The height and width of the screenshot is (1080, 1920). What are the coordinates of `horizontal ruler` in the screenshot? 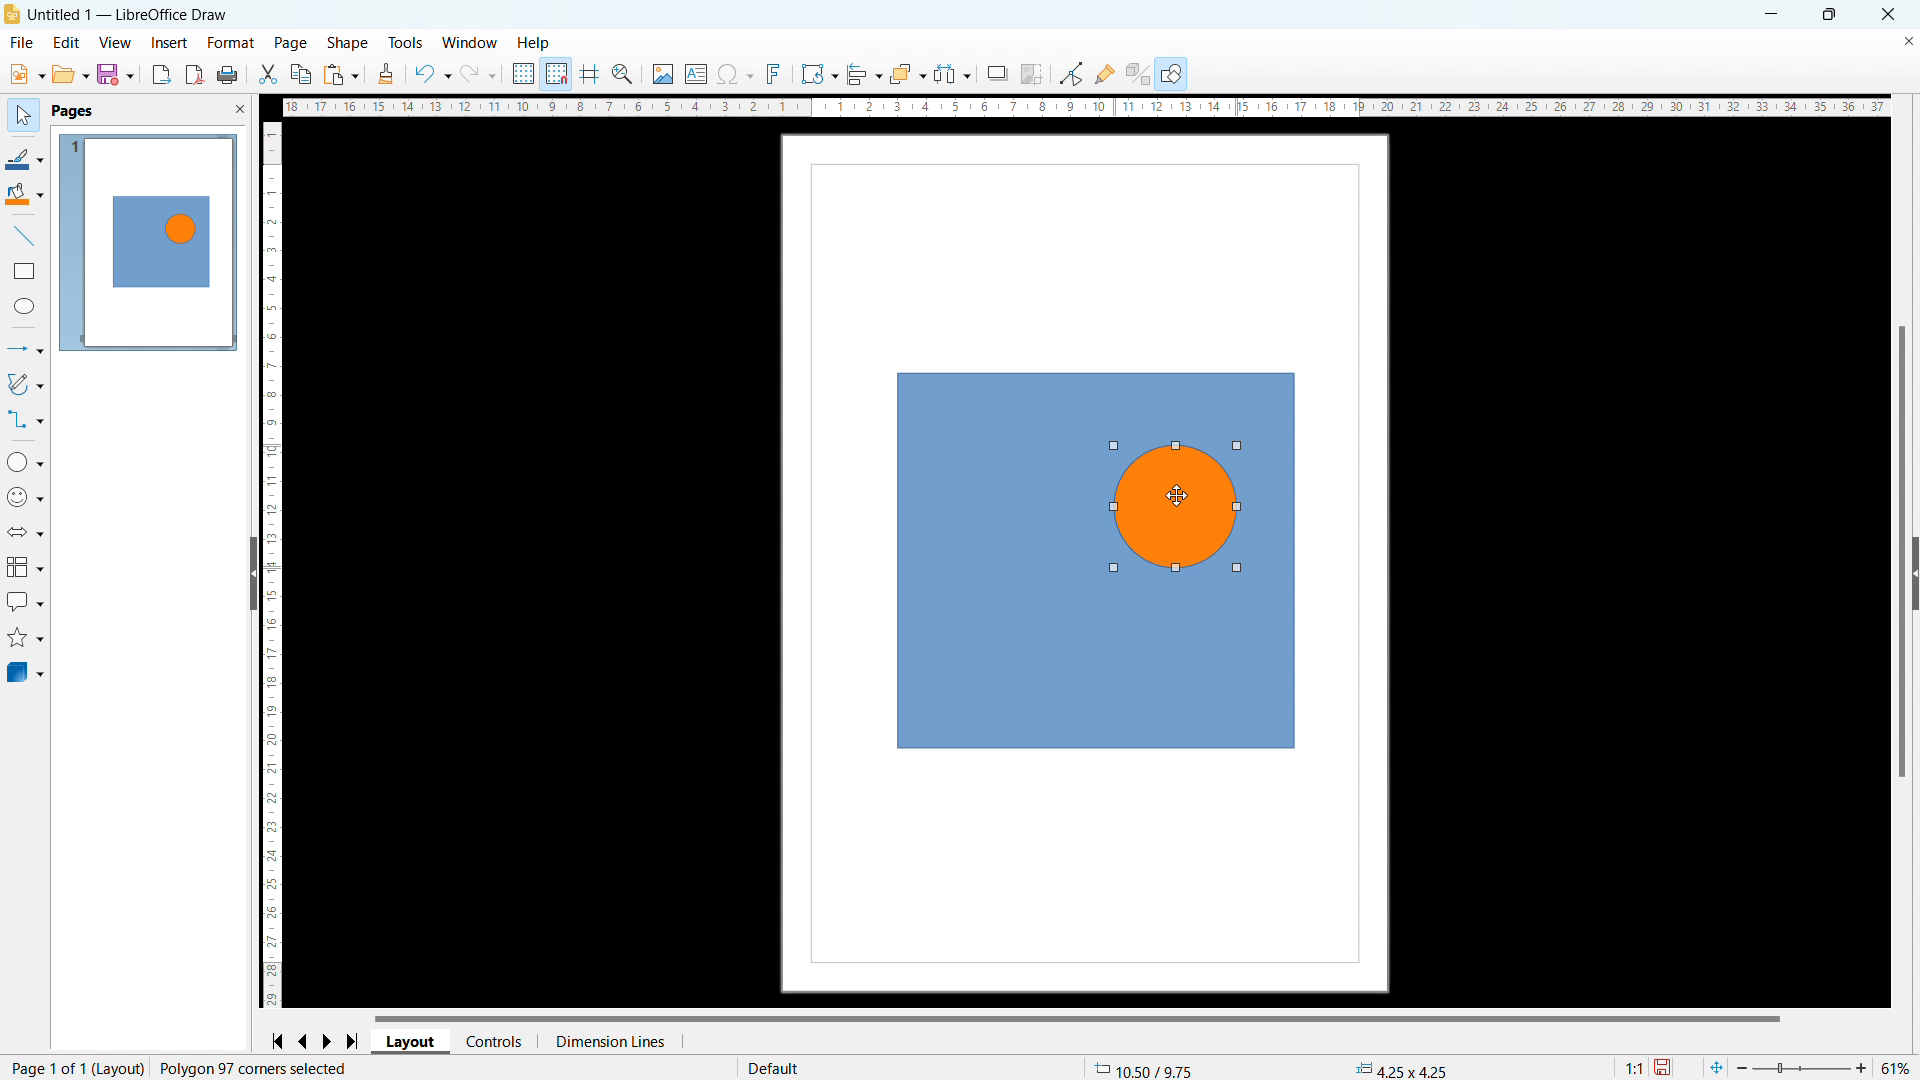 It's located at (1084, 107).